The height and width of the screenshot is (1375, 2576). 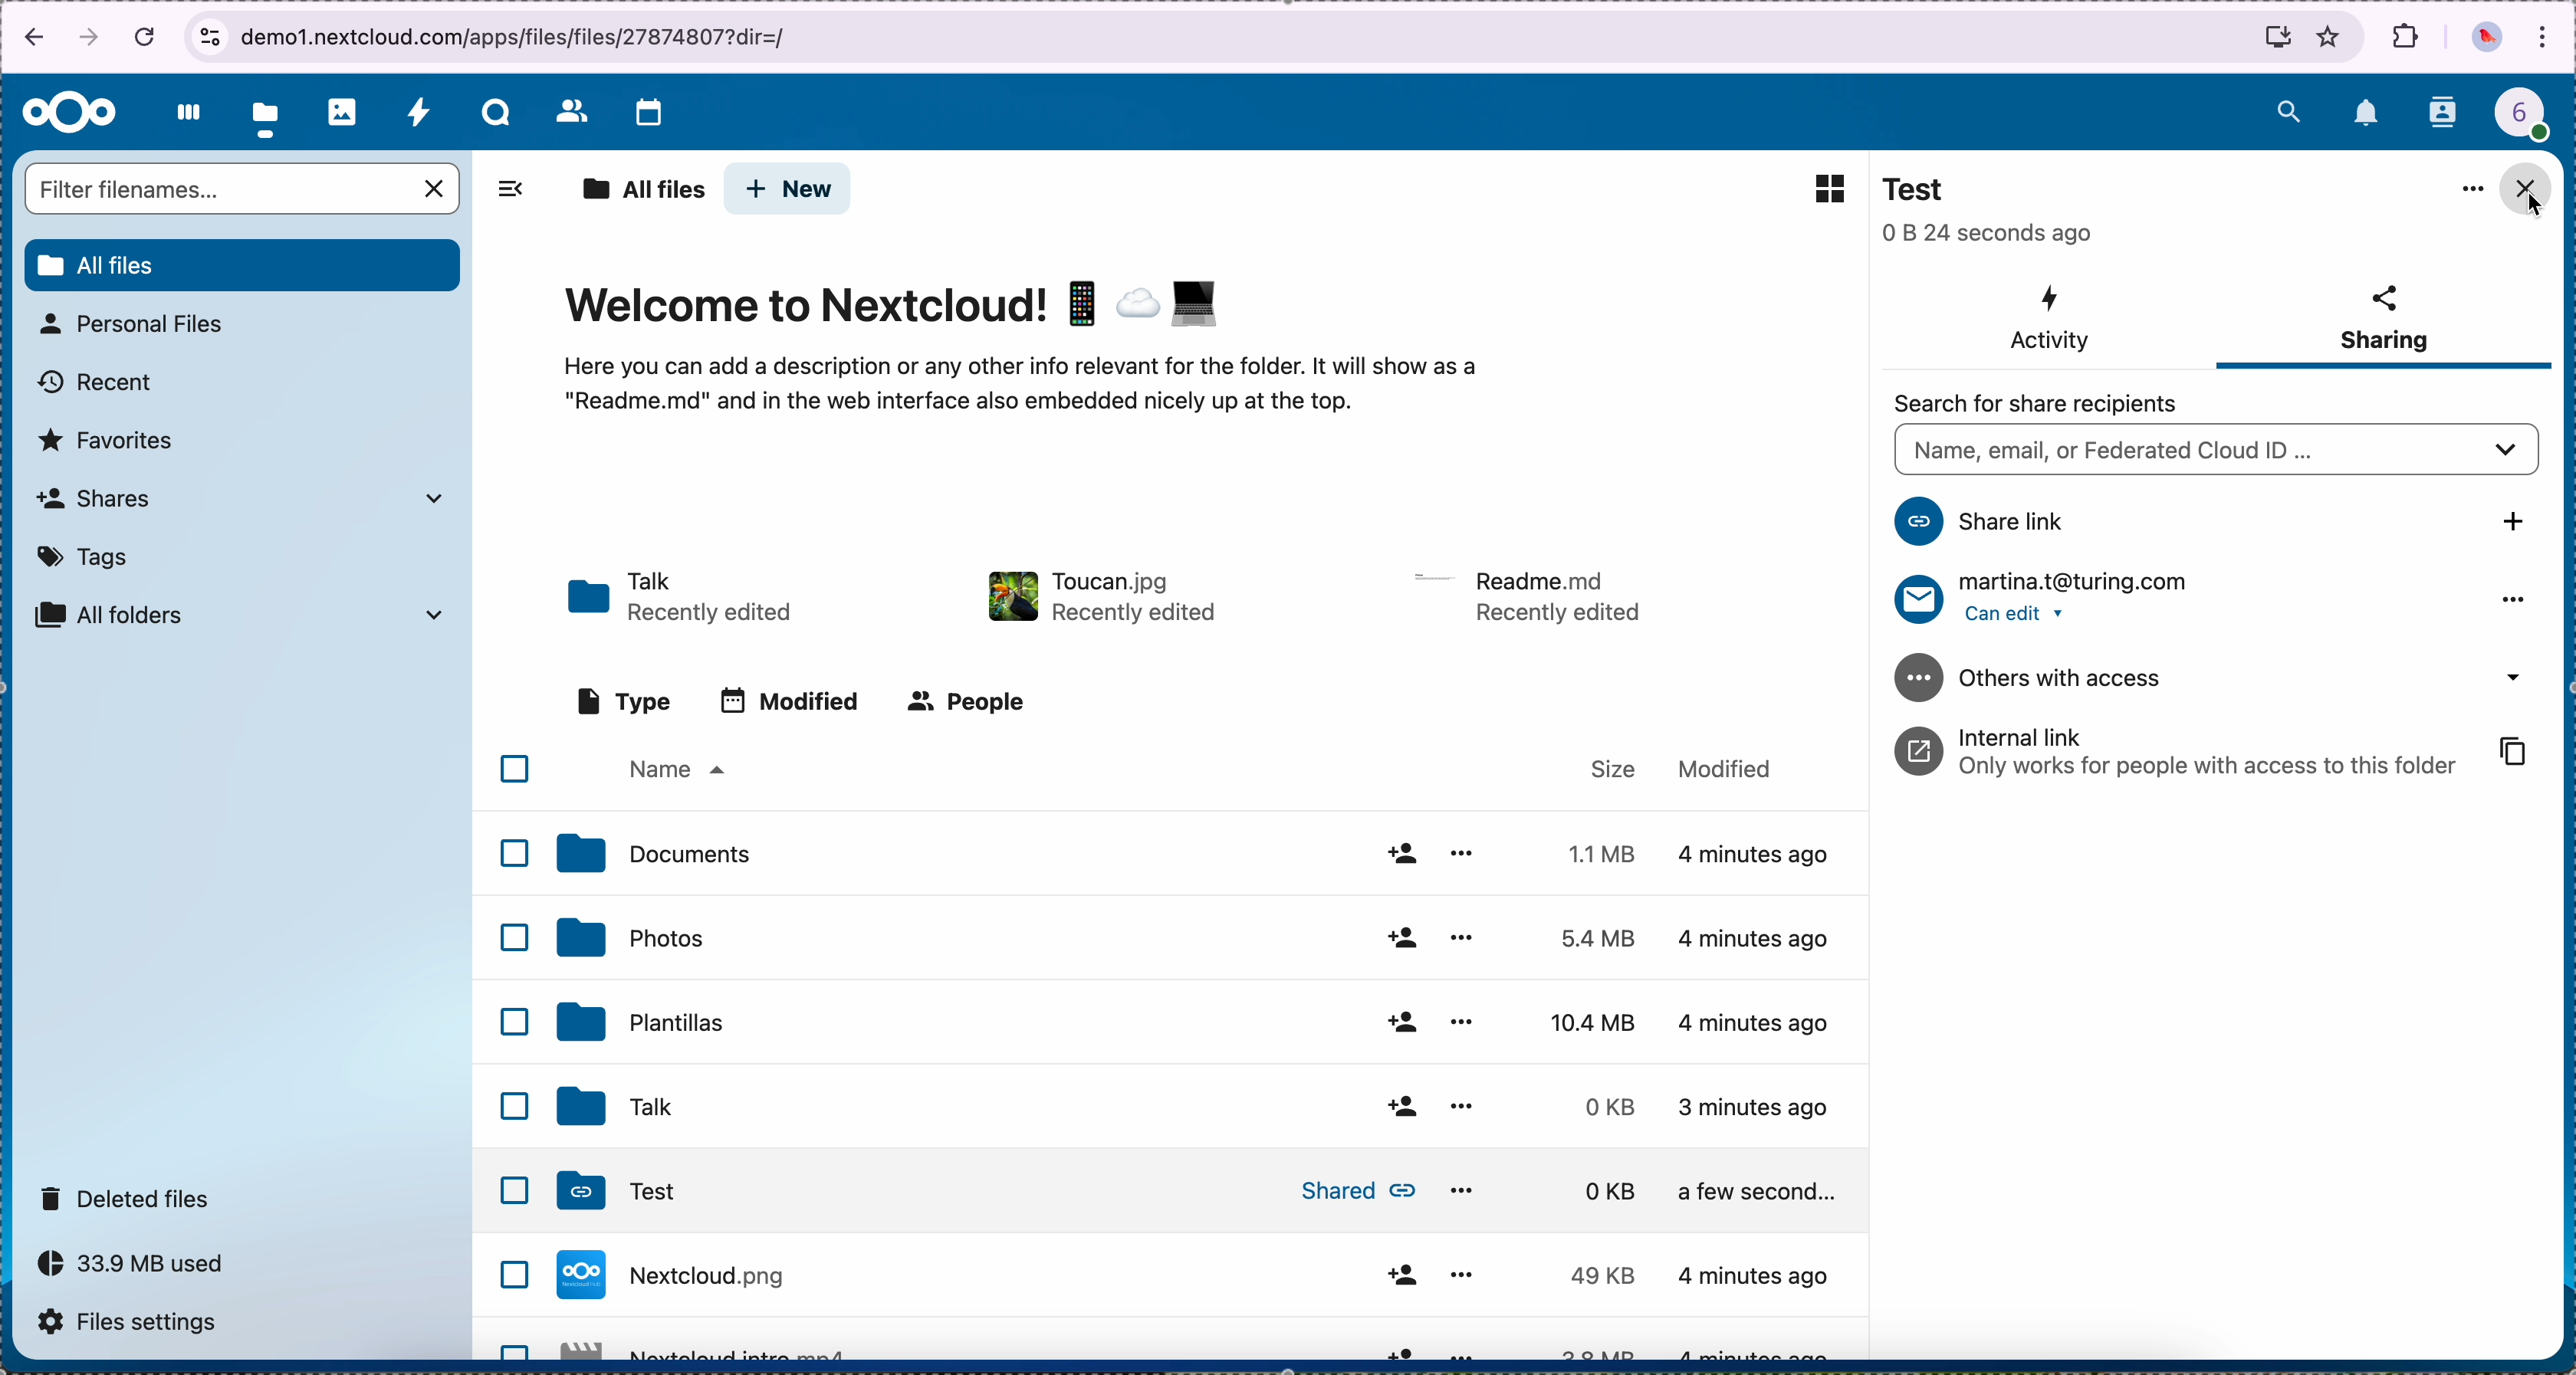 I want to click on sharing, so click(x=2383, y=323).